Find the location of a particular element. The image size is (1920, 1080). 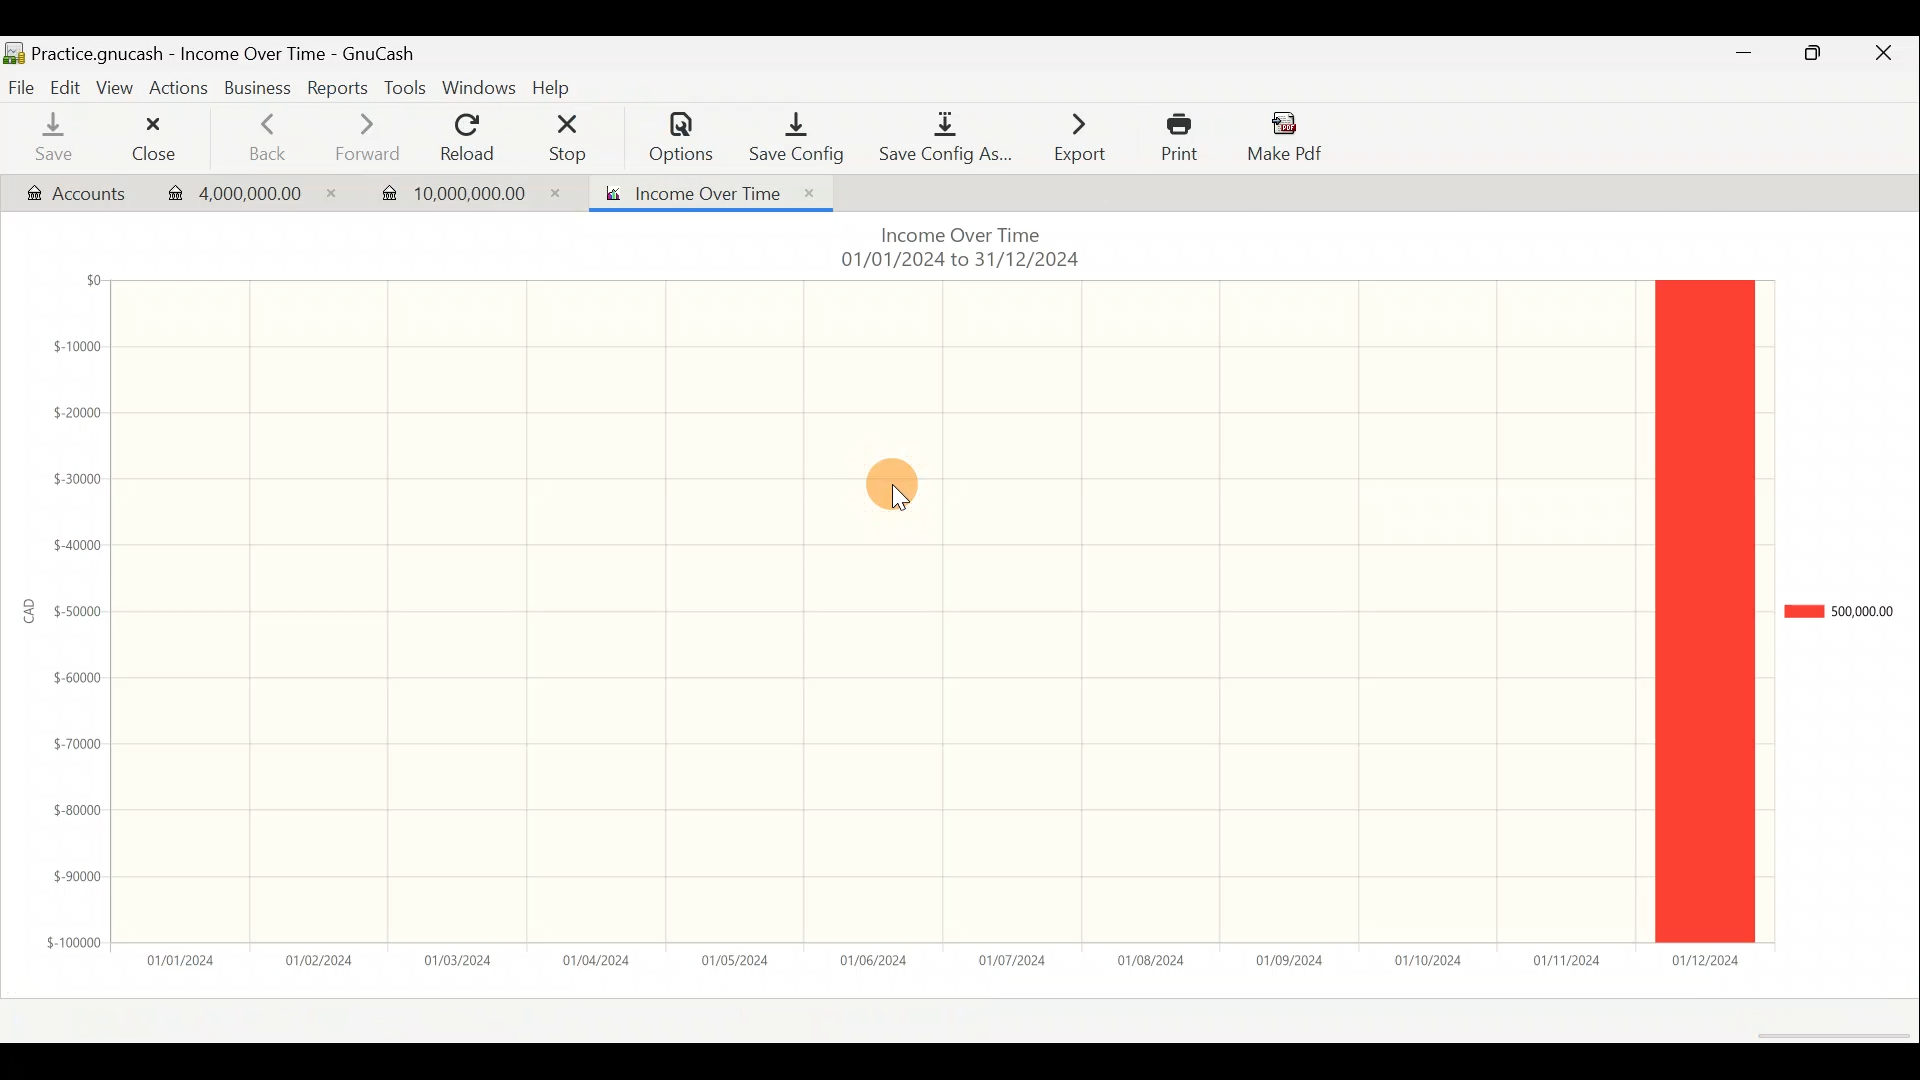

Save Config As... is located at coordinates (948, 136).